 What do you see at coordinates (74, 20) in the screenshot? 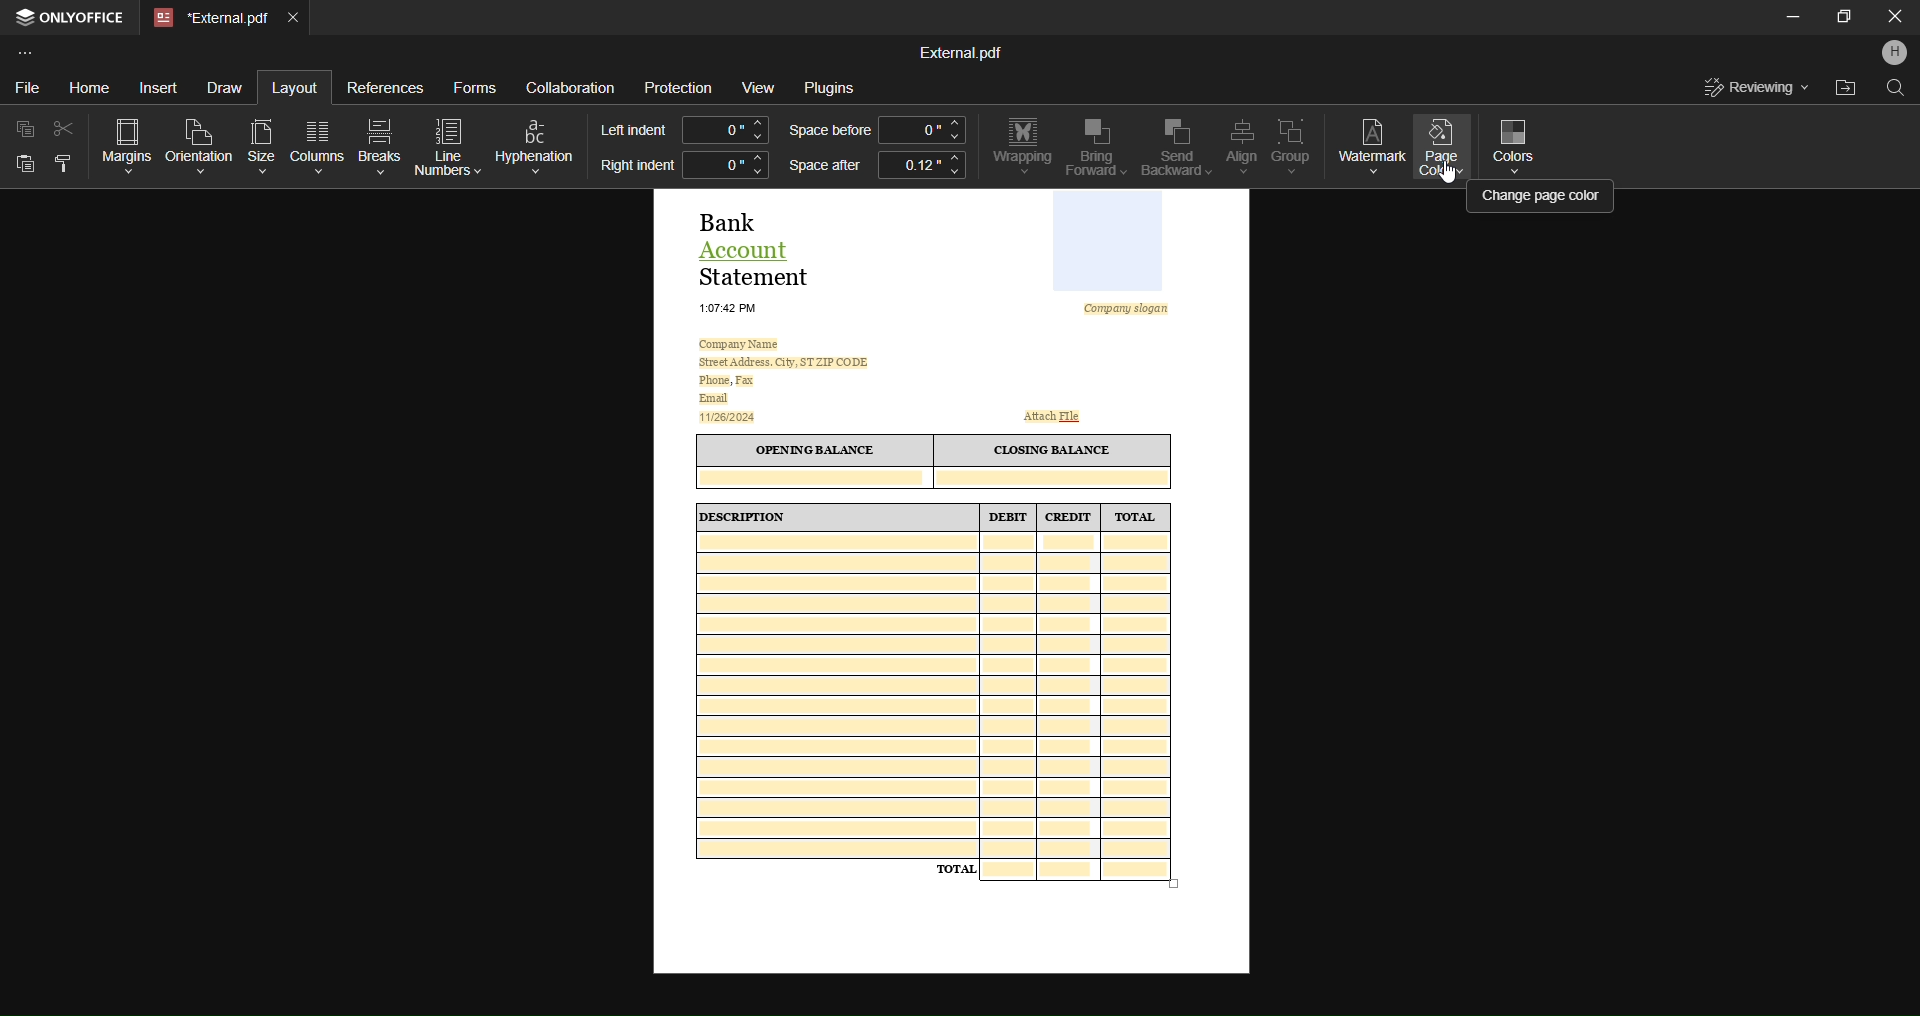
I see `OnlyOffice Application Tab` at bounding box center [74, 20].